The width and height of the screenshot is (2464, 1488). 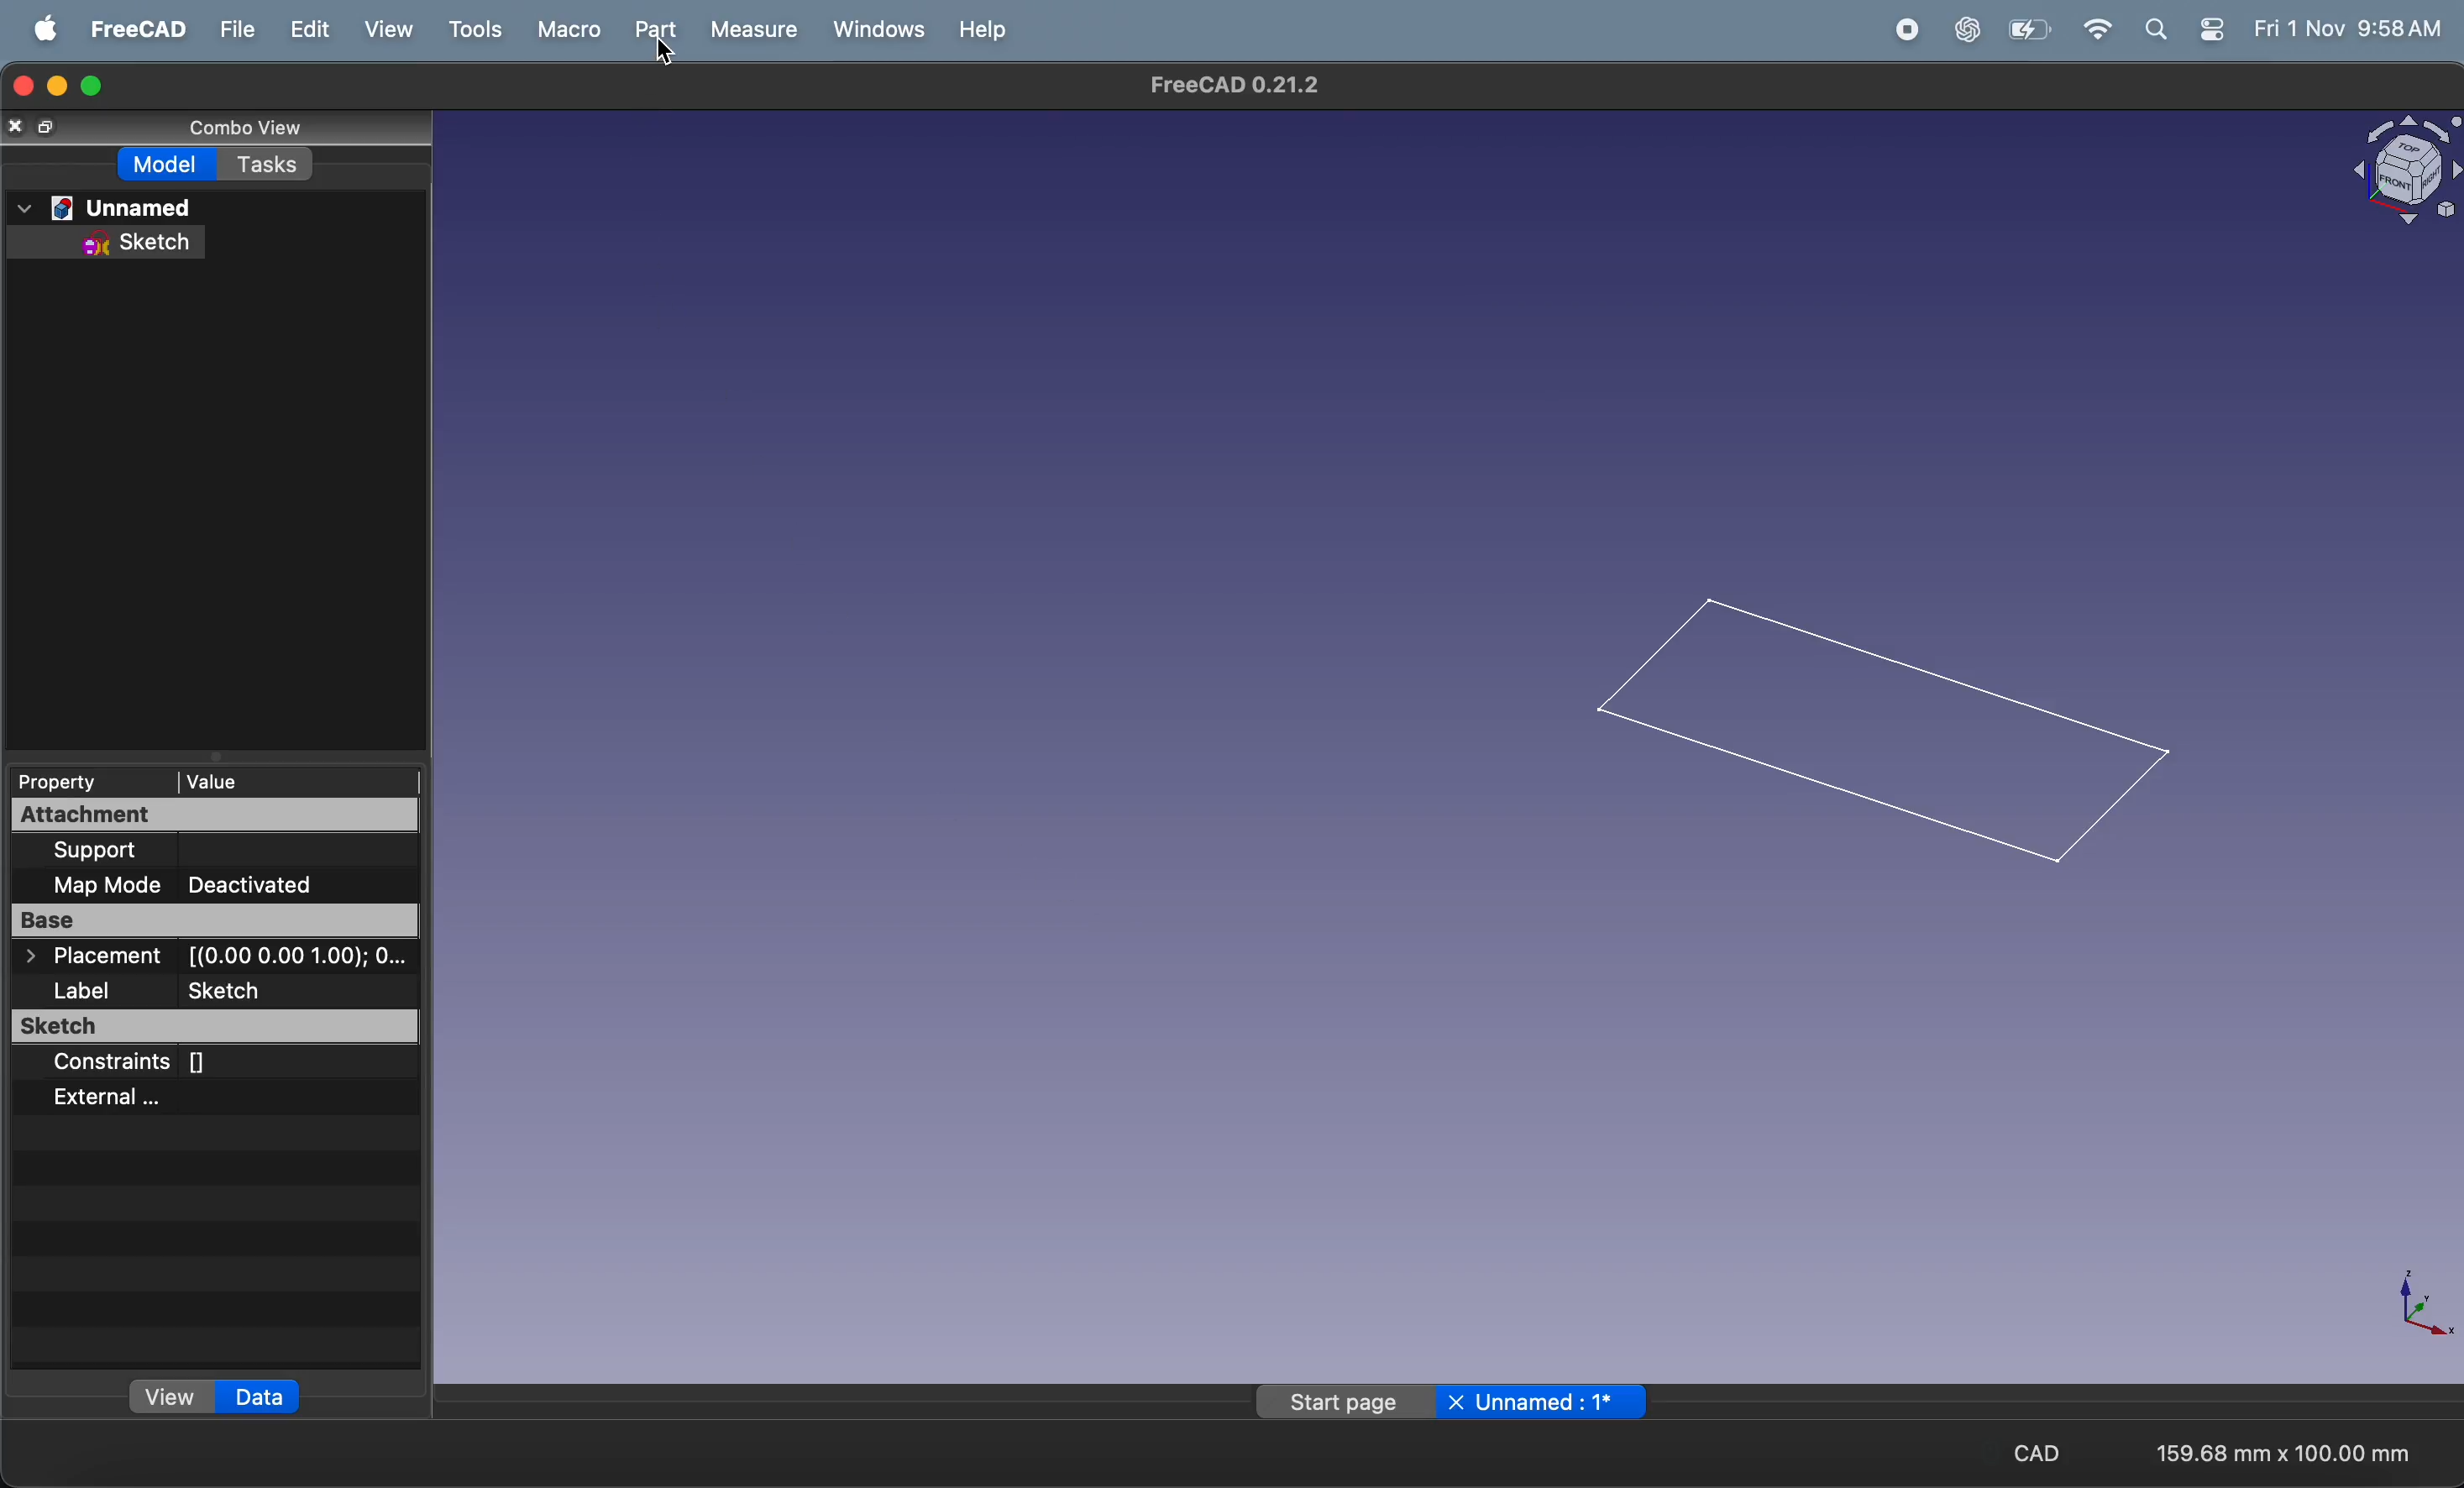 What do you see at coordinates (96, 85) in the screenshot?
I see `maximize` at bounding box center [96, 85].